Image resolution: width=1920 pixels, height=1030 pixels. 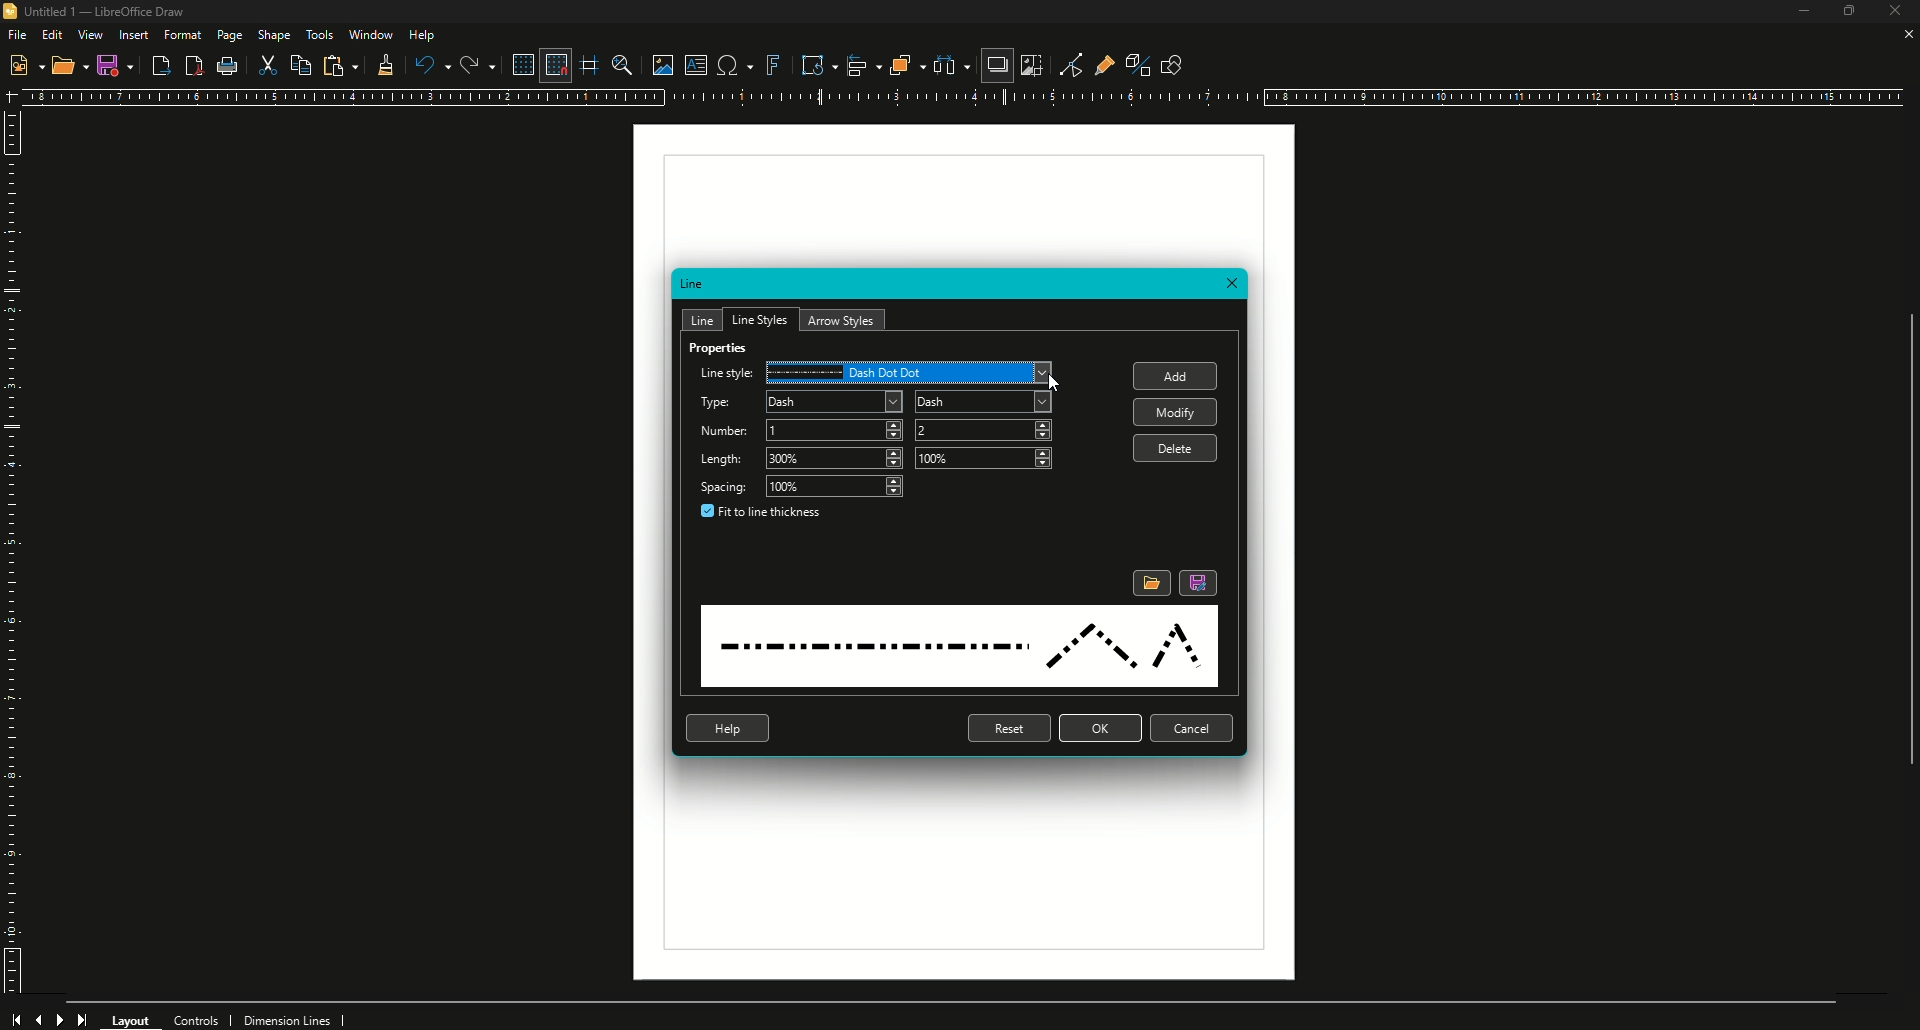 I want to click on Zoom and Pan, so click(x=620, y=64).